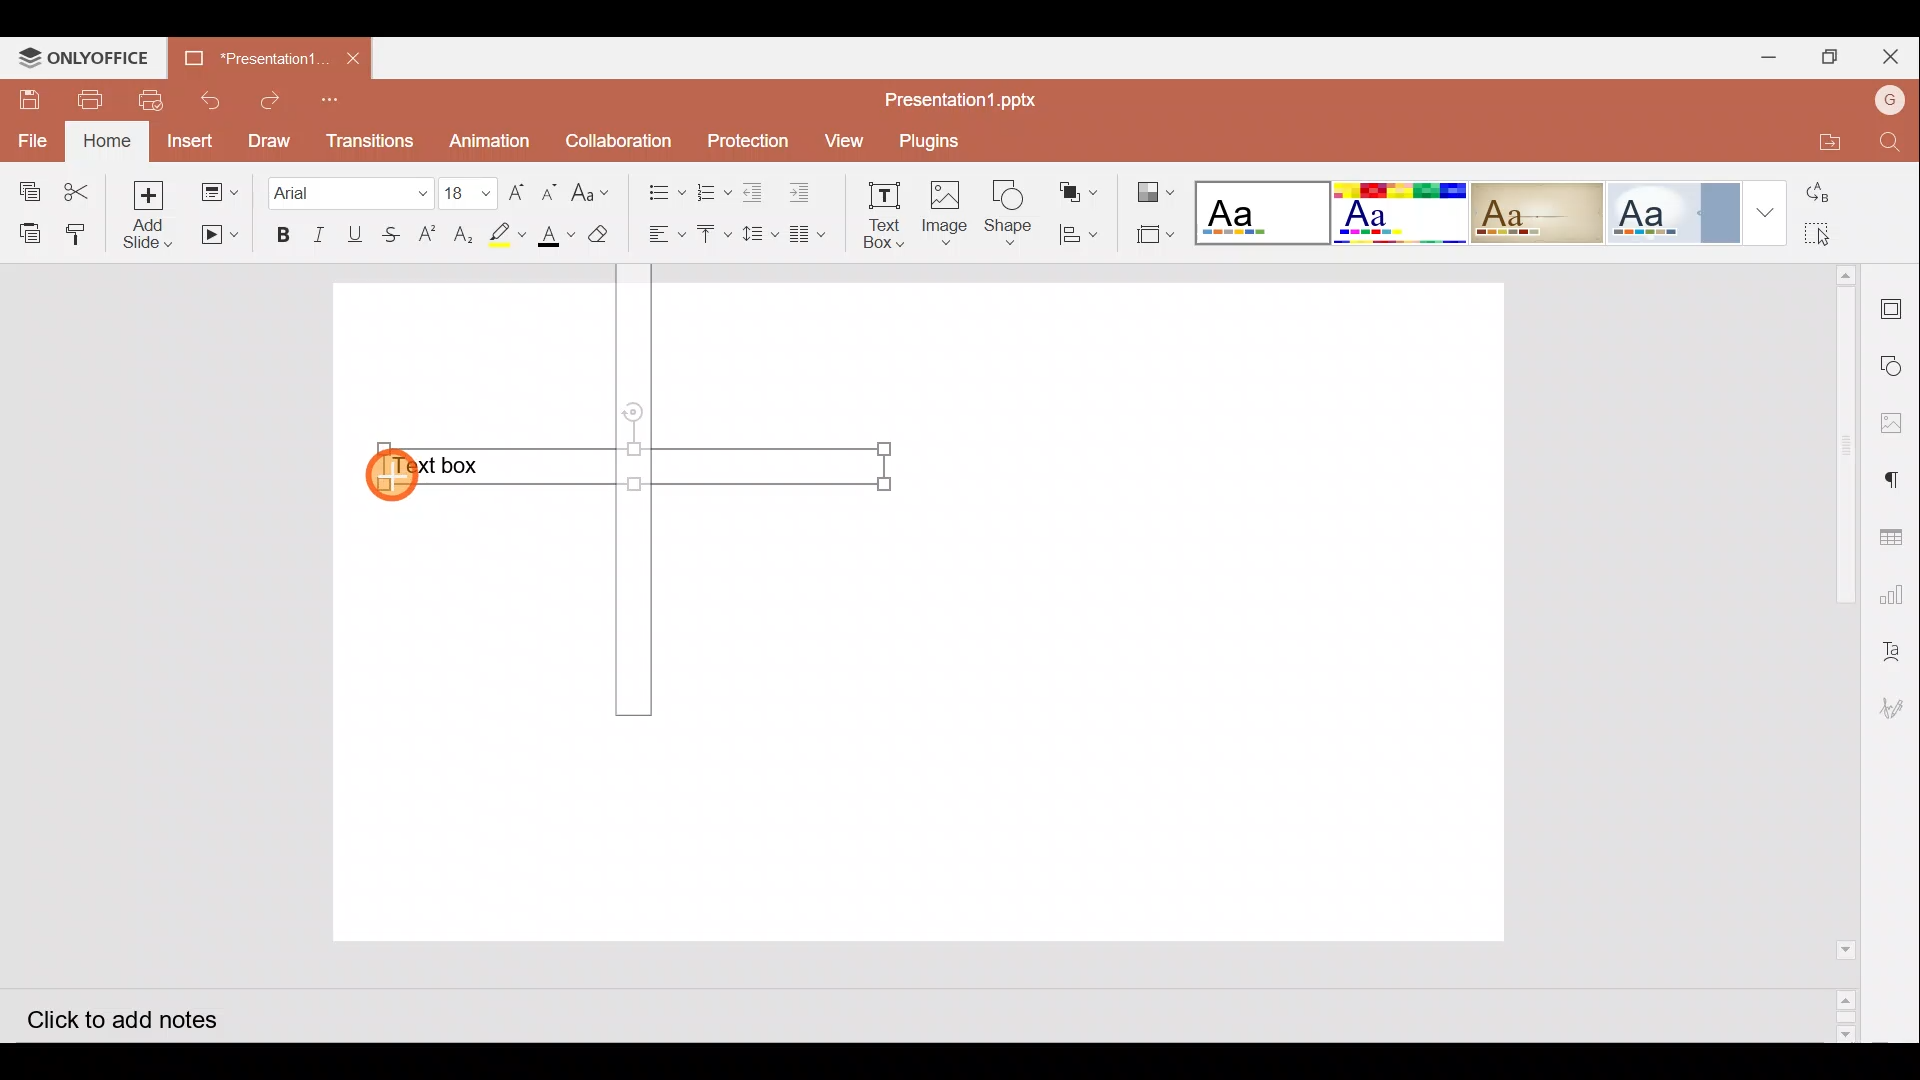 The image size is (1920, 1080). I want to click on Basic, so click(1394, 211).